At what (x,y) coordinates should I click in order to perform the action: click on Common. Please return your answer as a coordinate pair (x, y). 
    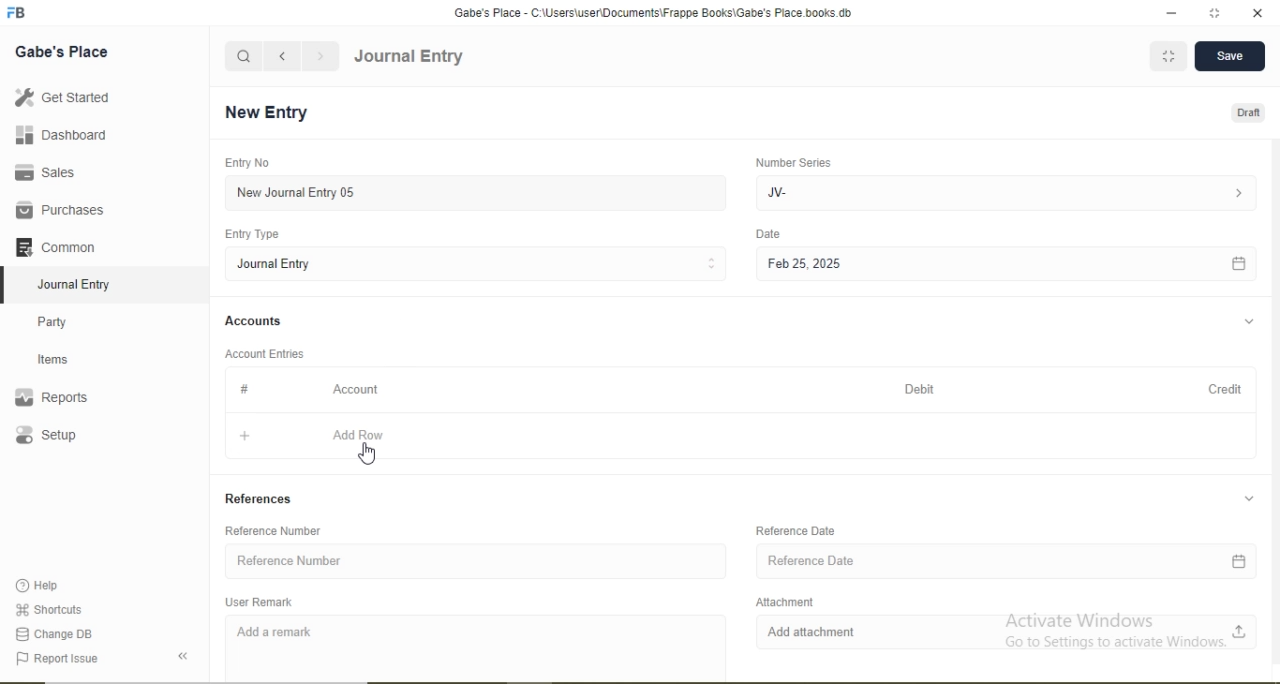
    Looking at the image, I should click on (60, 245).